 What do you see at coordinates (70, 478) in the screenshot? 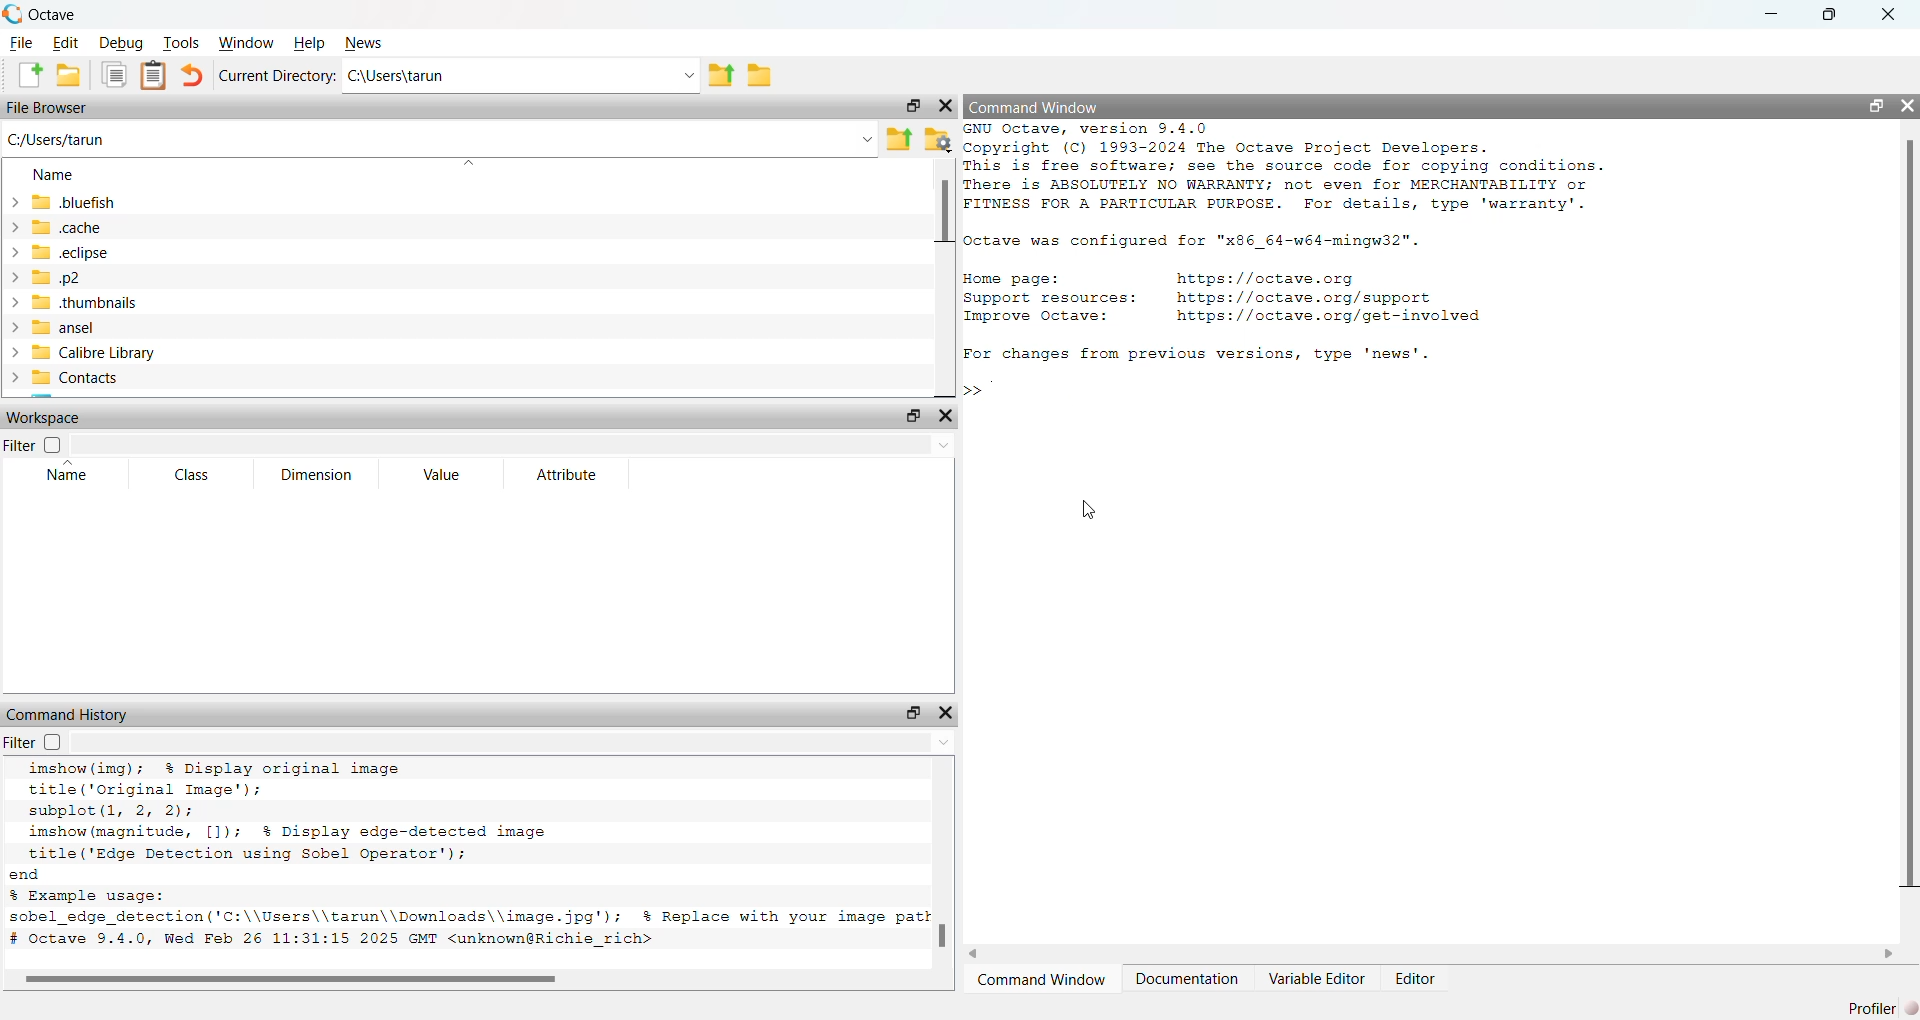
I see `Name` at bounding box center [70, 478].